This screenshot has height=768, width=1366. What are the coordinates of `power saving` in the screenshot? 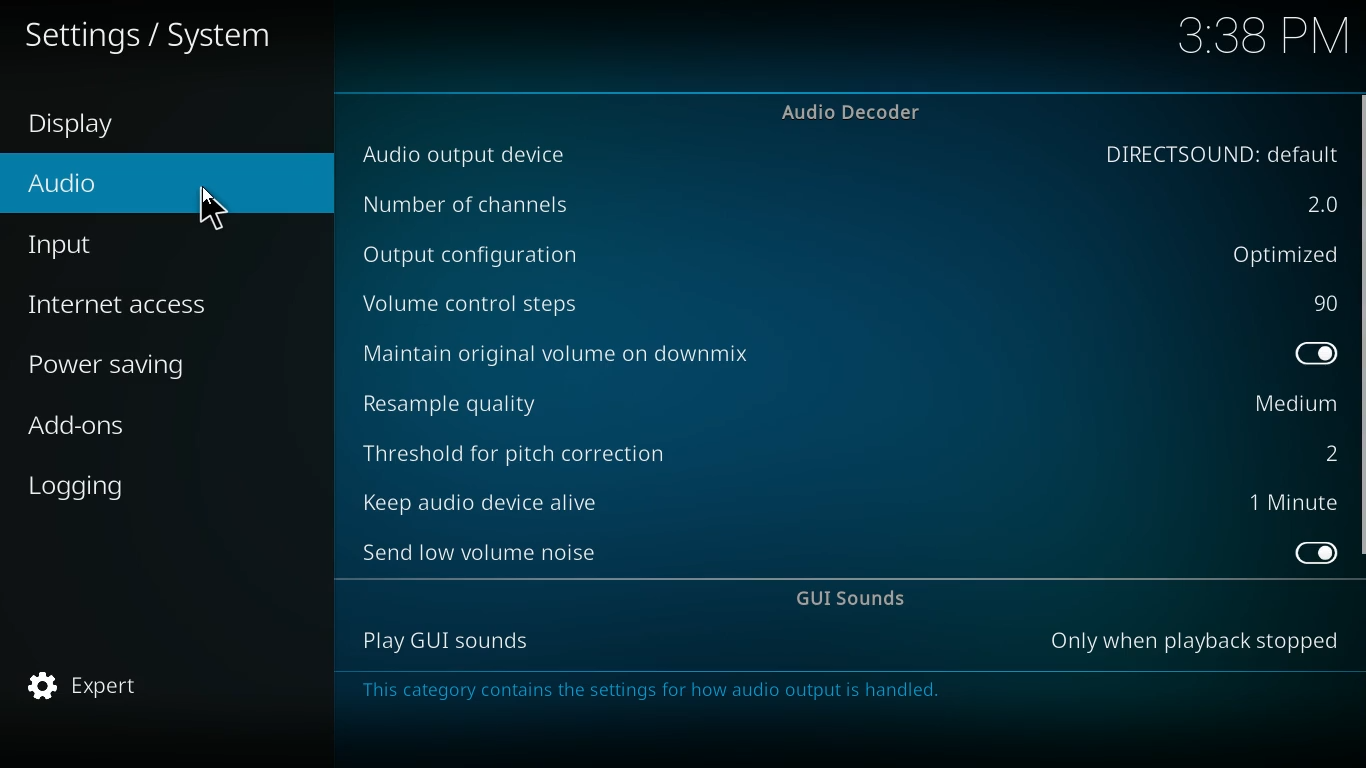 It's located at (150, 364).